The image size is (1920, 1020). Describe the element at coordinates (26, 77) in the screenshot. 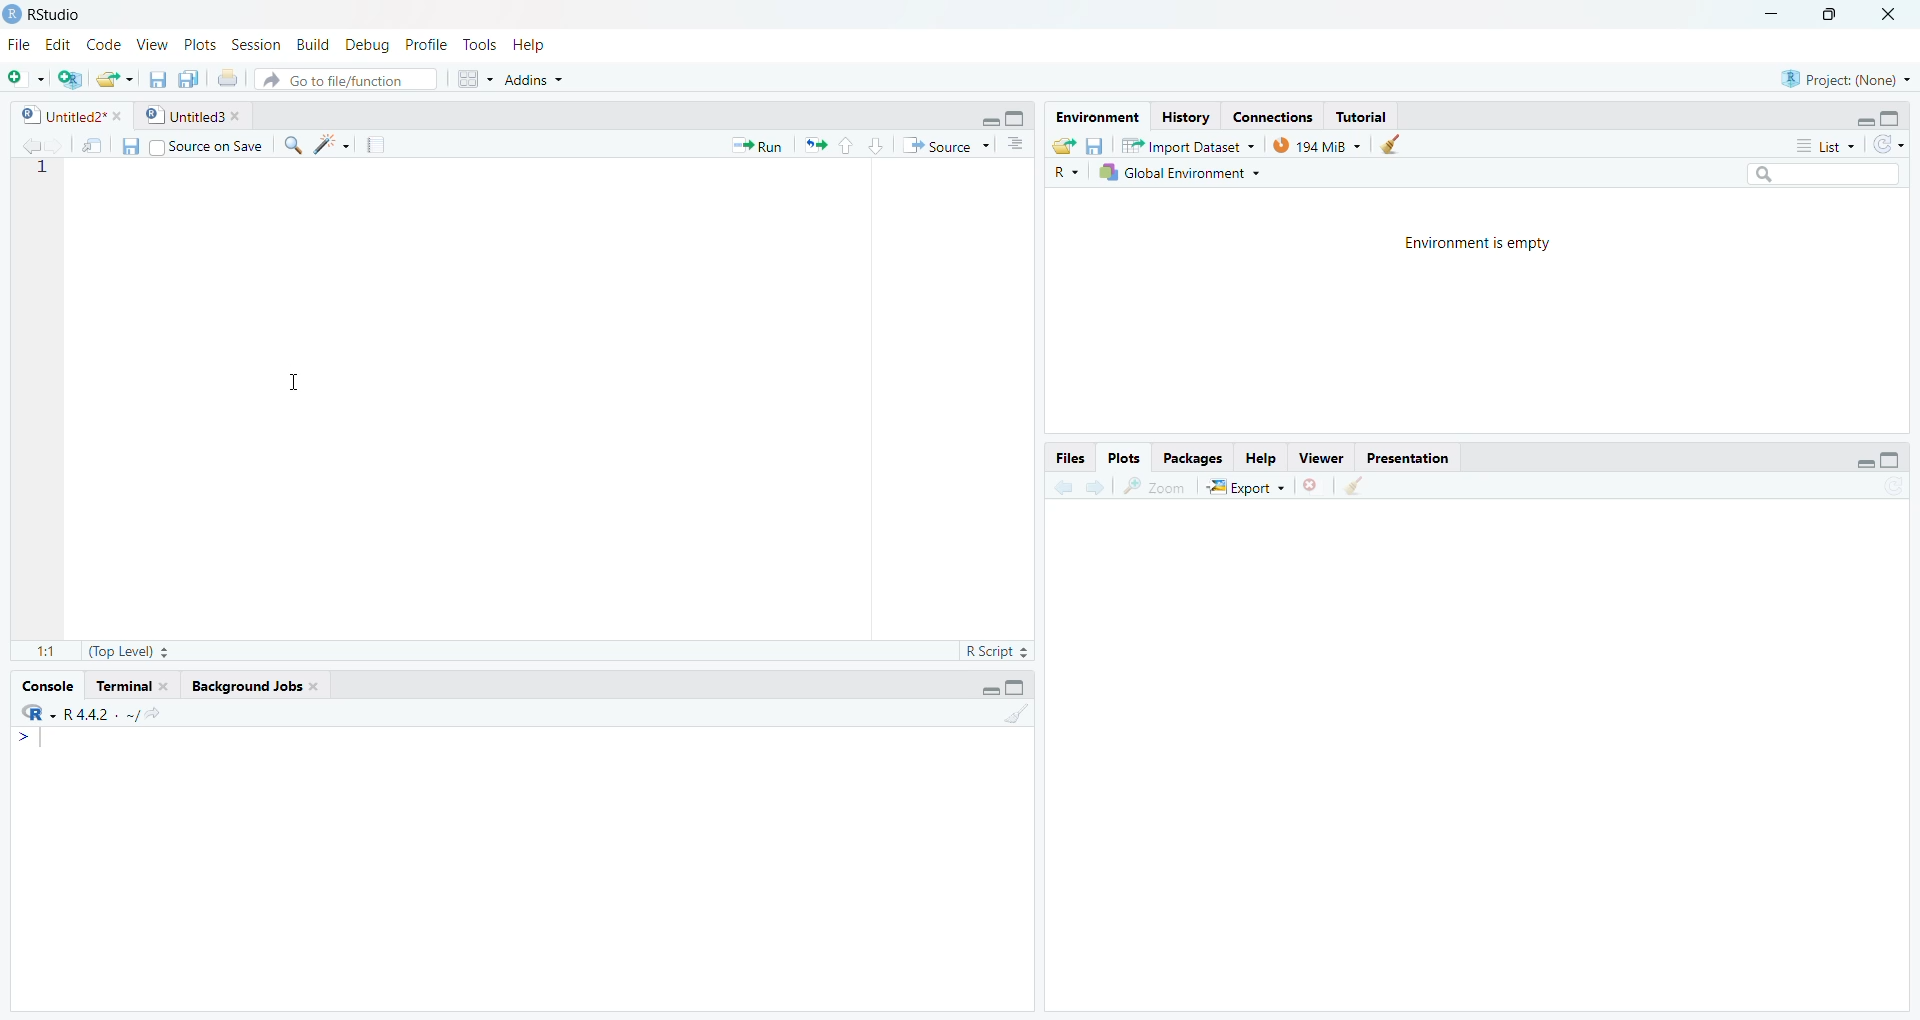

I see `new file` at that location.